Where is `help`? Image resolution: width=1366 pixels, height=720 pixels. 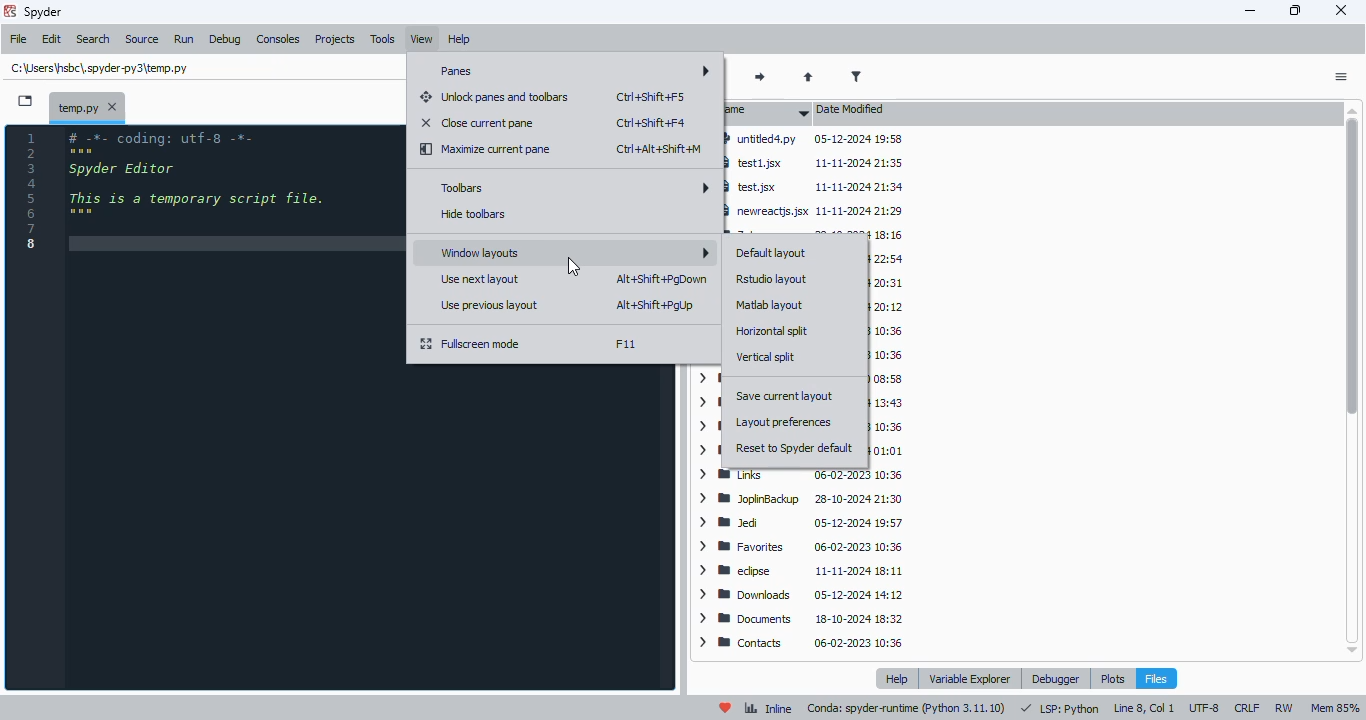
help is located at coordinates (461, 39).